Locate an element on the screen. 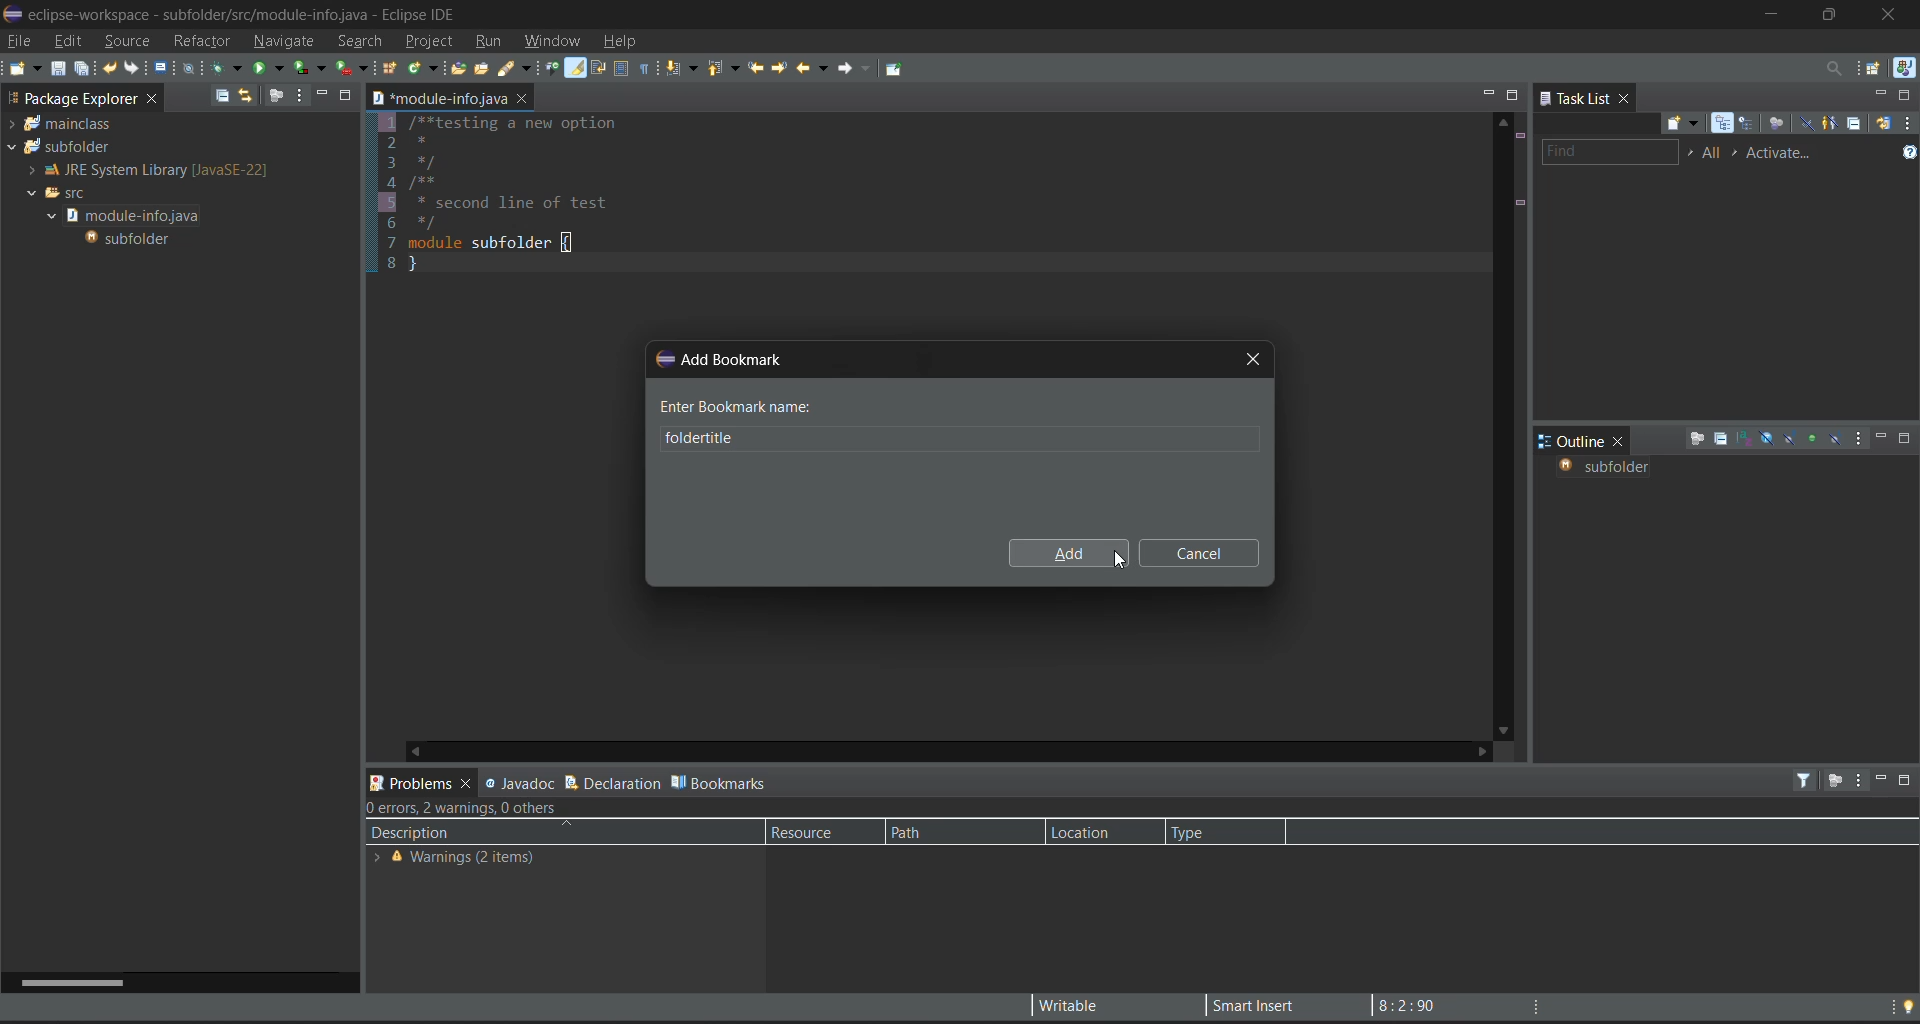 The image size is (1920, 1024). hide local types is located at coordinates (1835, 439).